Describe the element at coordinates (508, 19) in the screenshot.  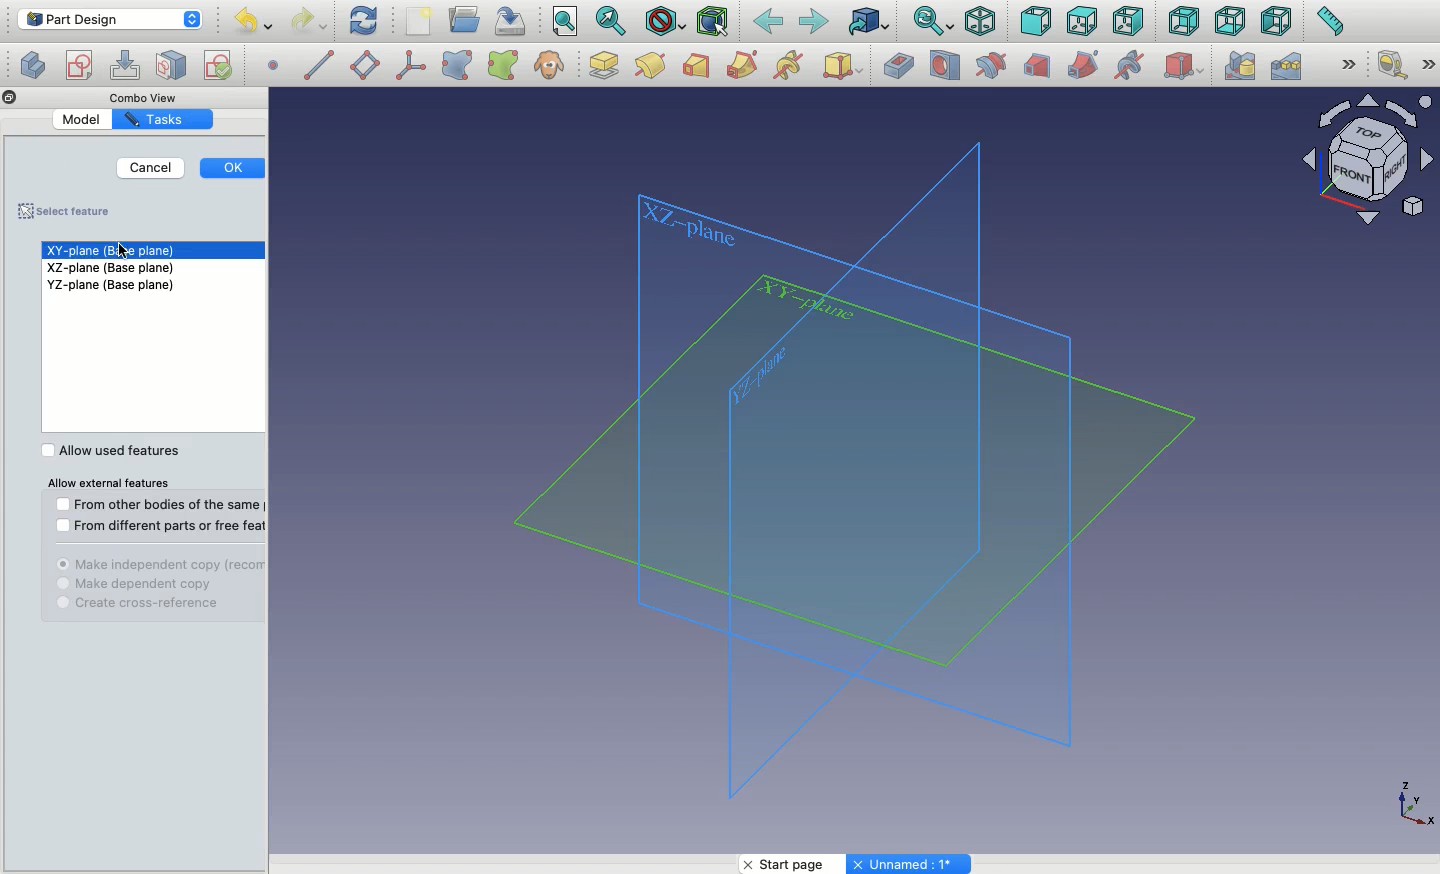
I see `Save` at that location.